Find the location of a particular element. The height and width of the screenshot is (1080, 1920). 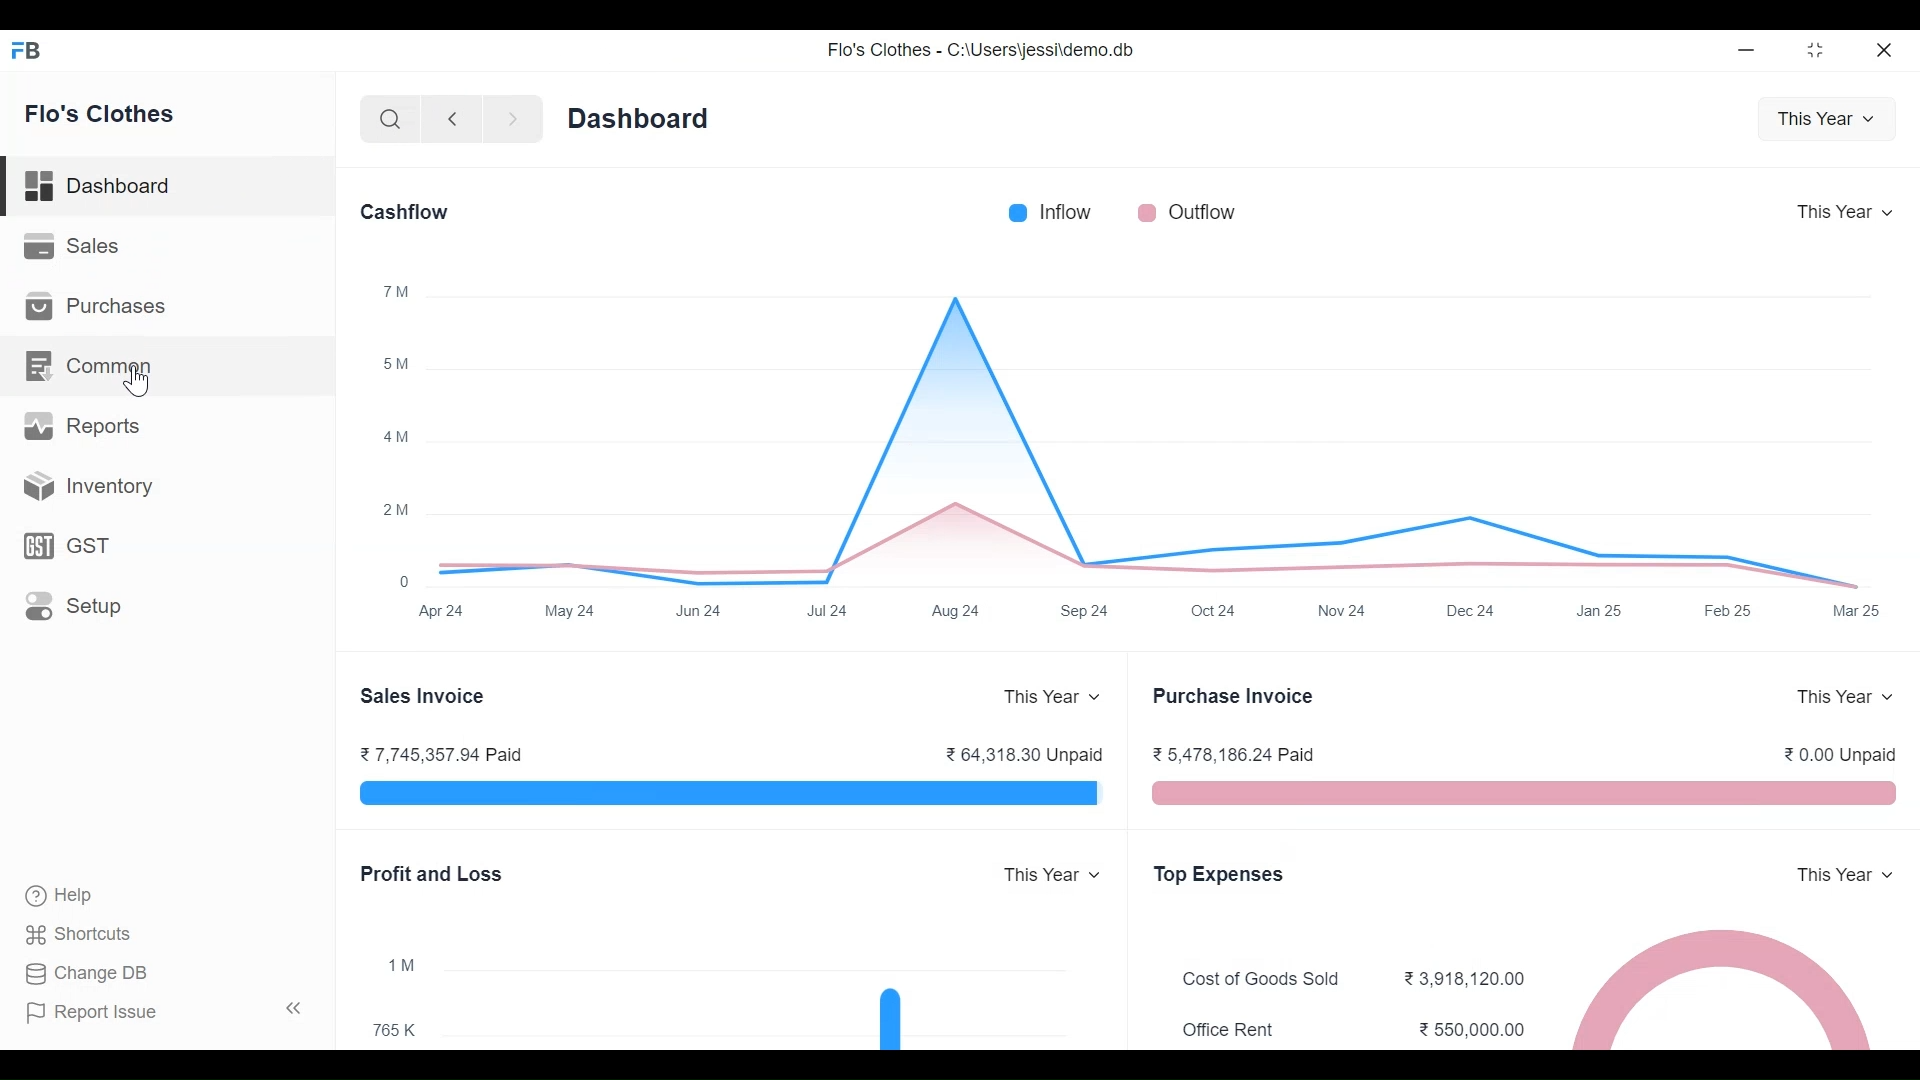

Inflow is located at coordinates (1070, 211).